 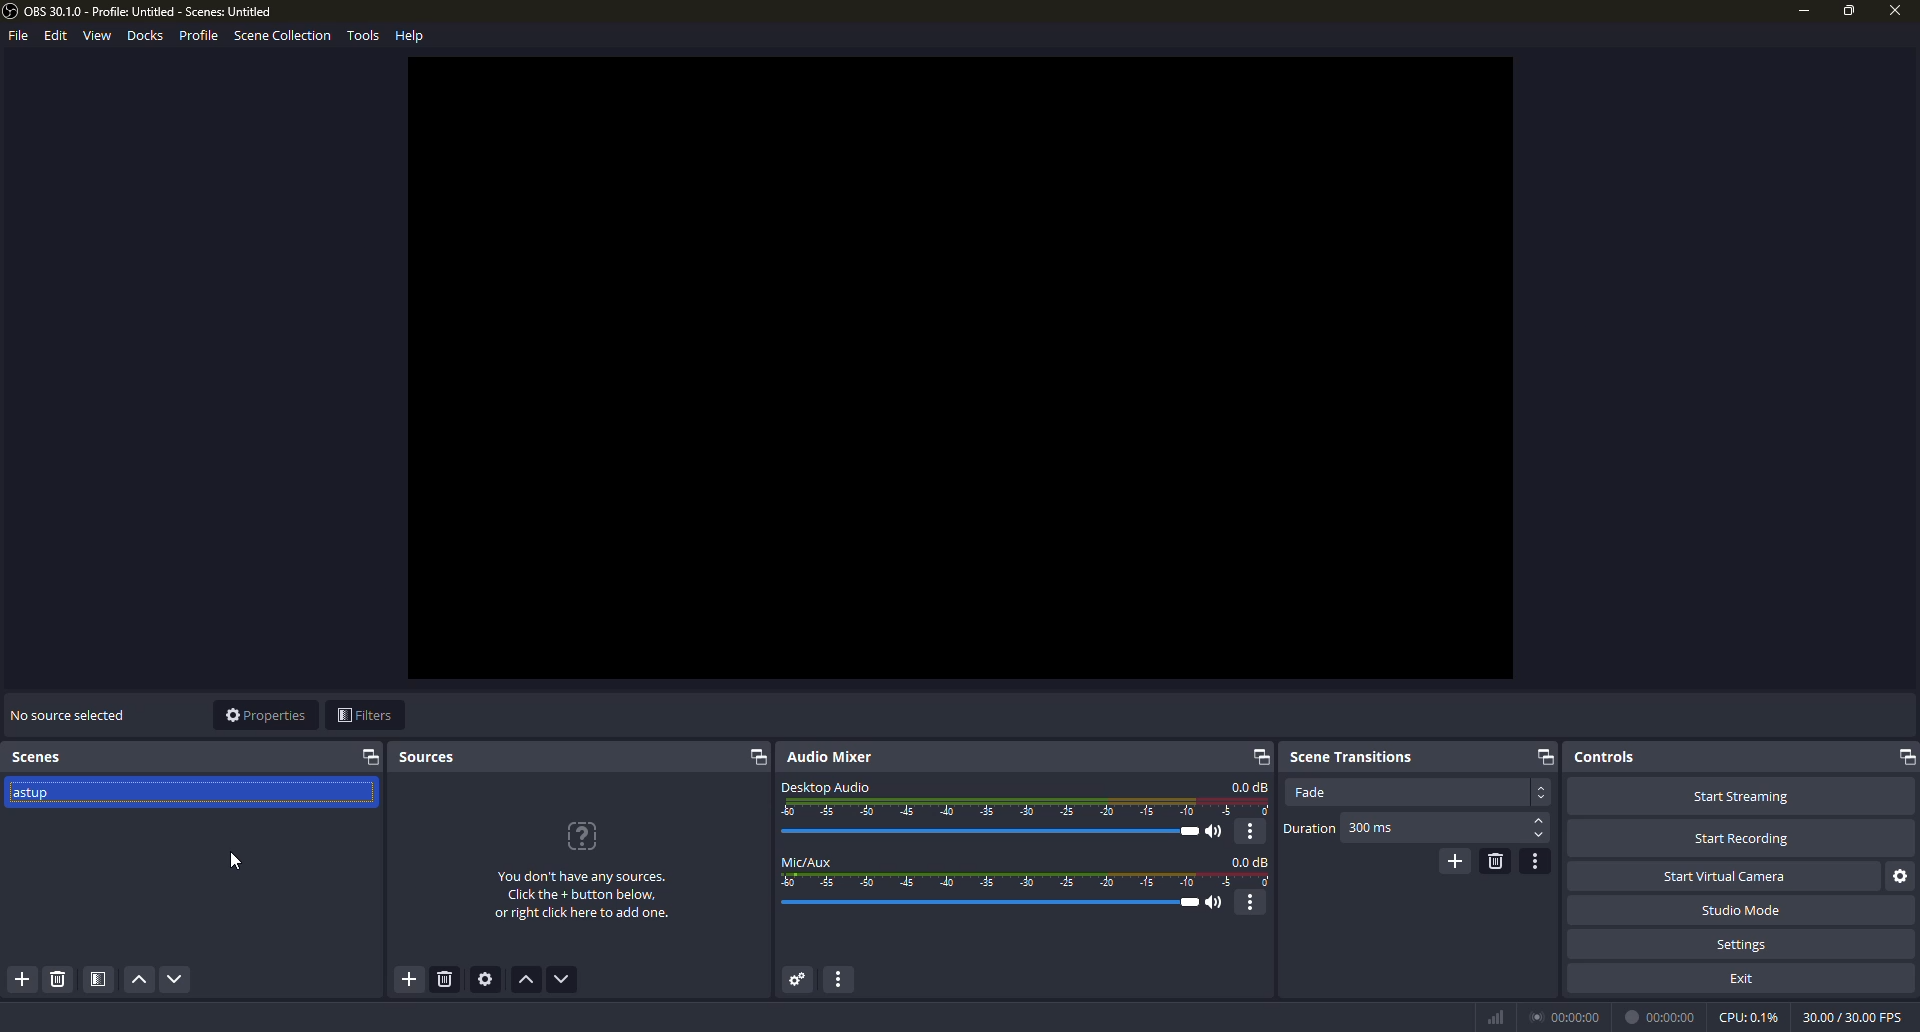 I want to click on expand, so click(x=756, y=759).